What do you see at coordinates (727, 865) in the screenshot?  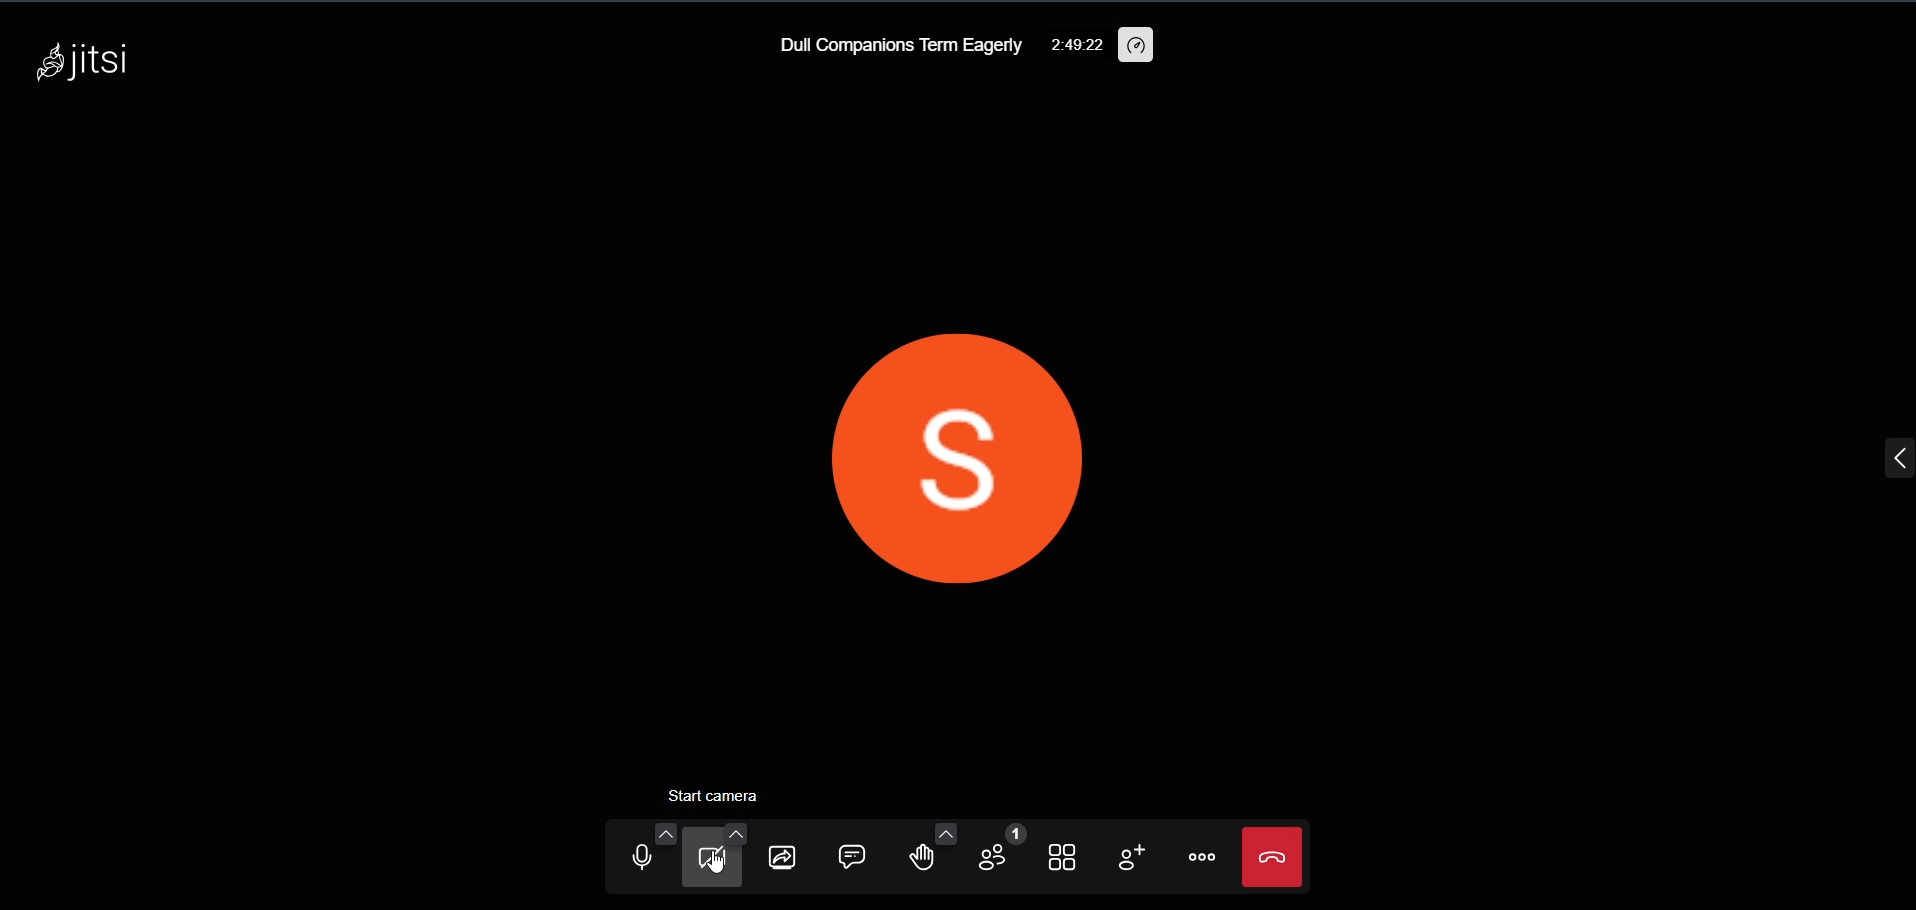 I see `curosr` at bounding box center [727, 865].